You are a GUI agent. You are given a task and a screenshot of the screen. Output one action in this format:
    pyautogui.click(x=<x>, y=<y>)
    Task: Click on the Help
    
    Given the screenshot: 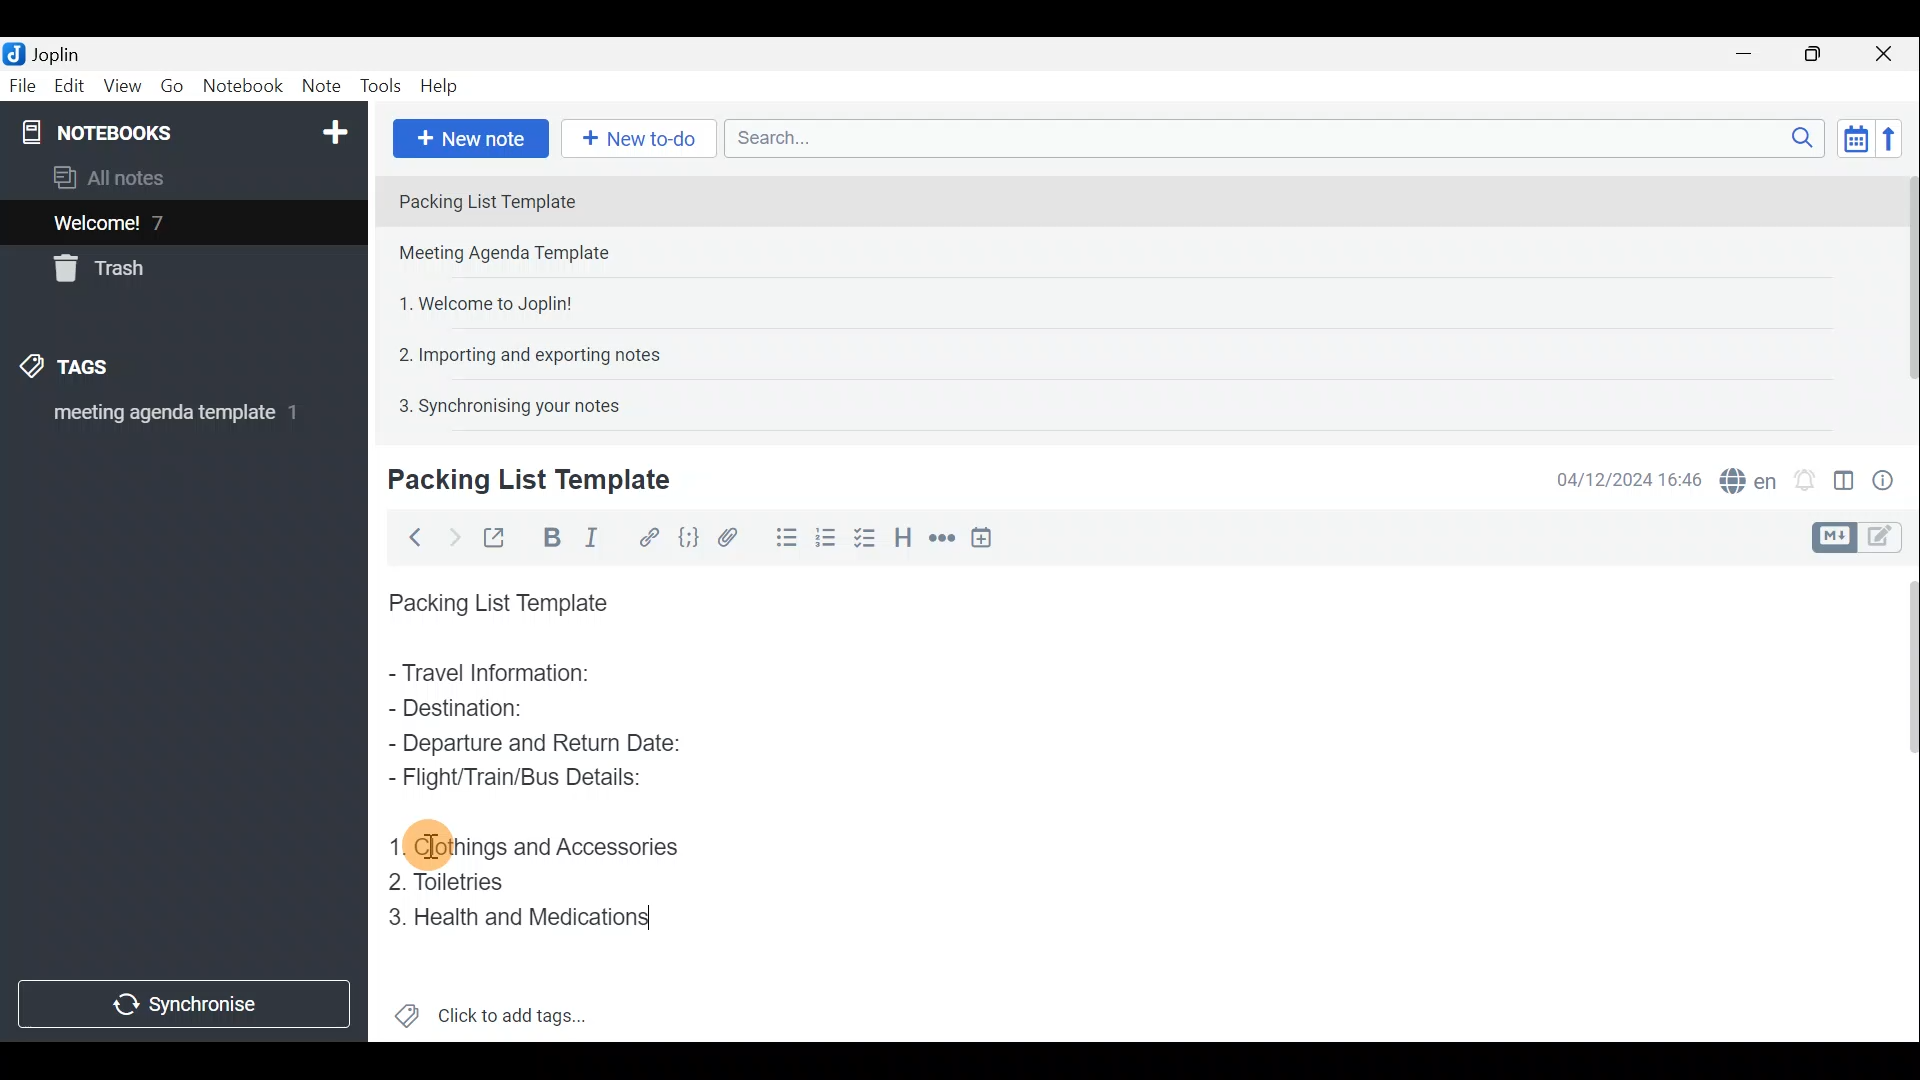 What is the action you would take?
    pyautogui.click(x=442, y=88)
    